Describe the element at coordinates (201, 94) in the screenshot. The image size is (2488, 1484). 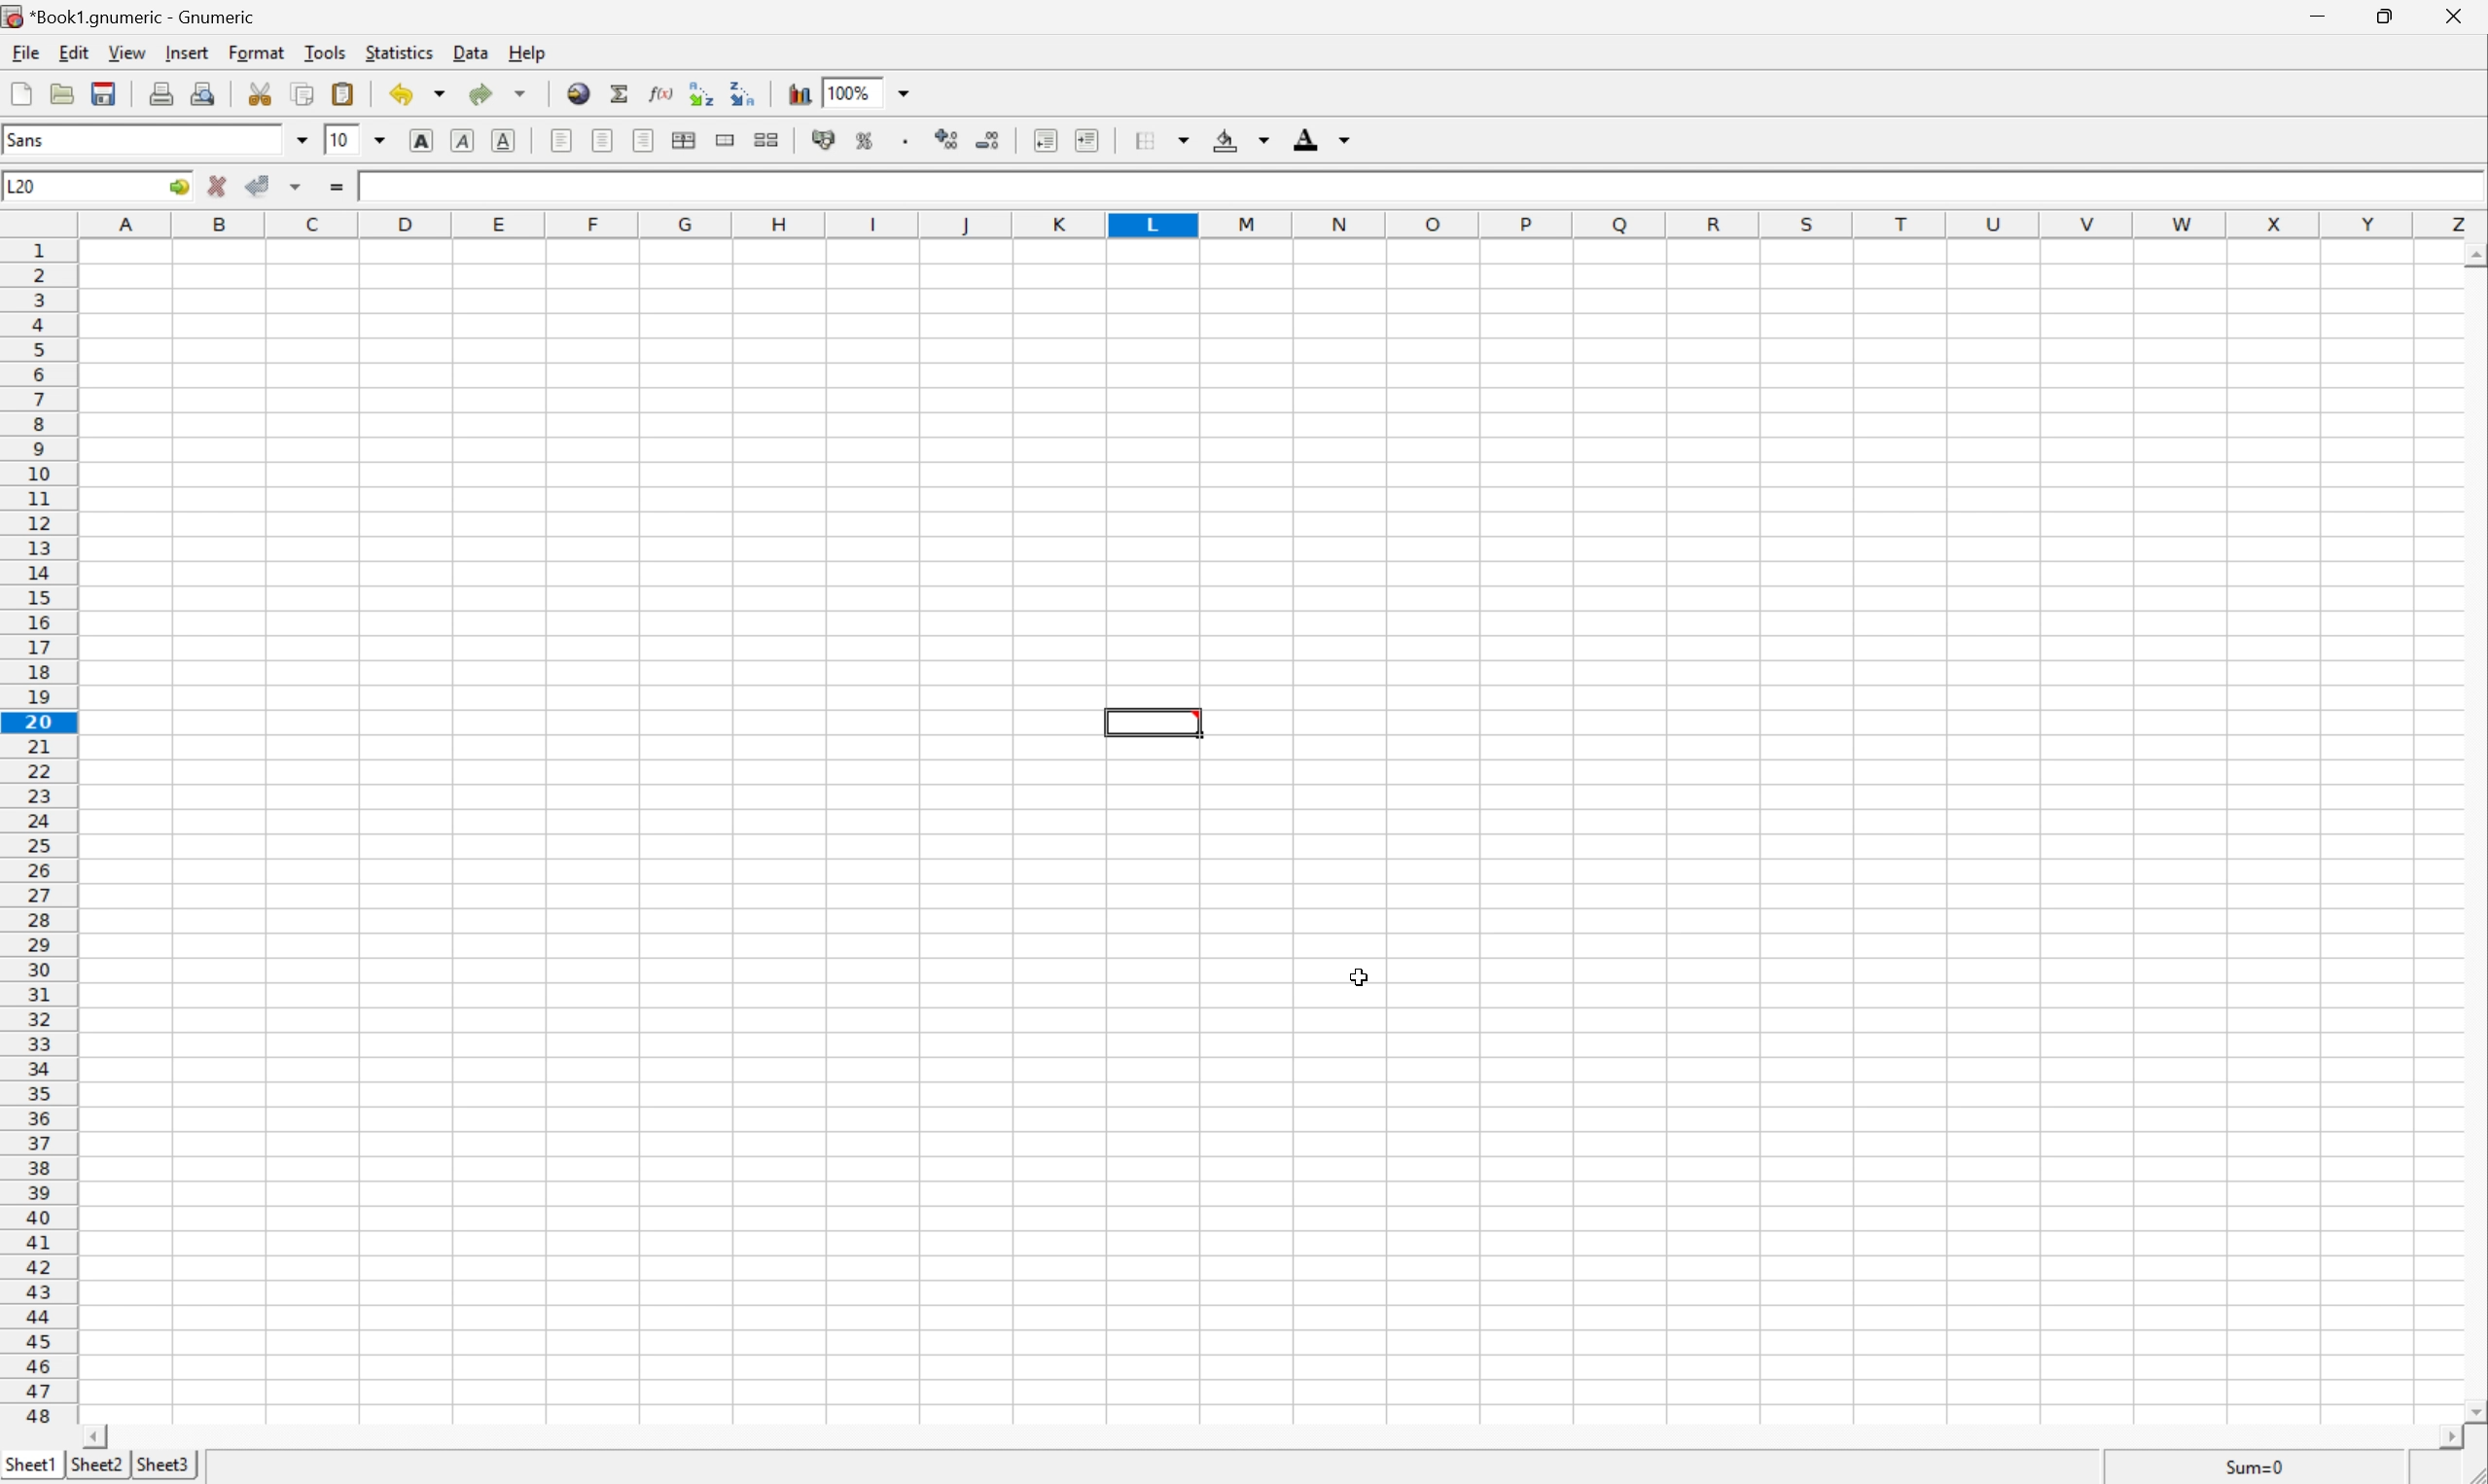
I see `Print preview` at that location.